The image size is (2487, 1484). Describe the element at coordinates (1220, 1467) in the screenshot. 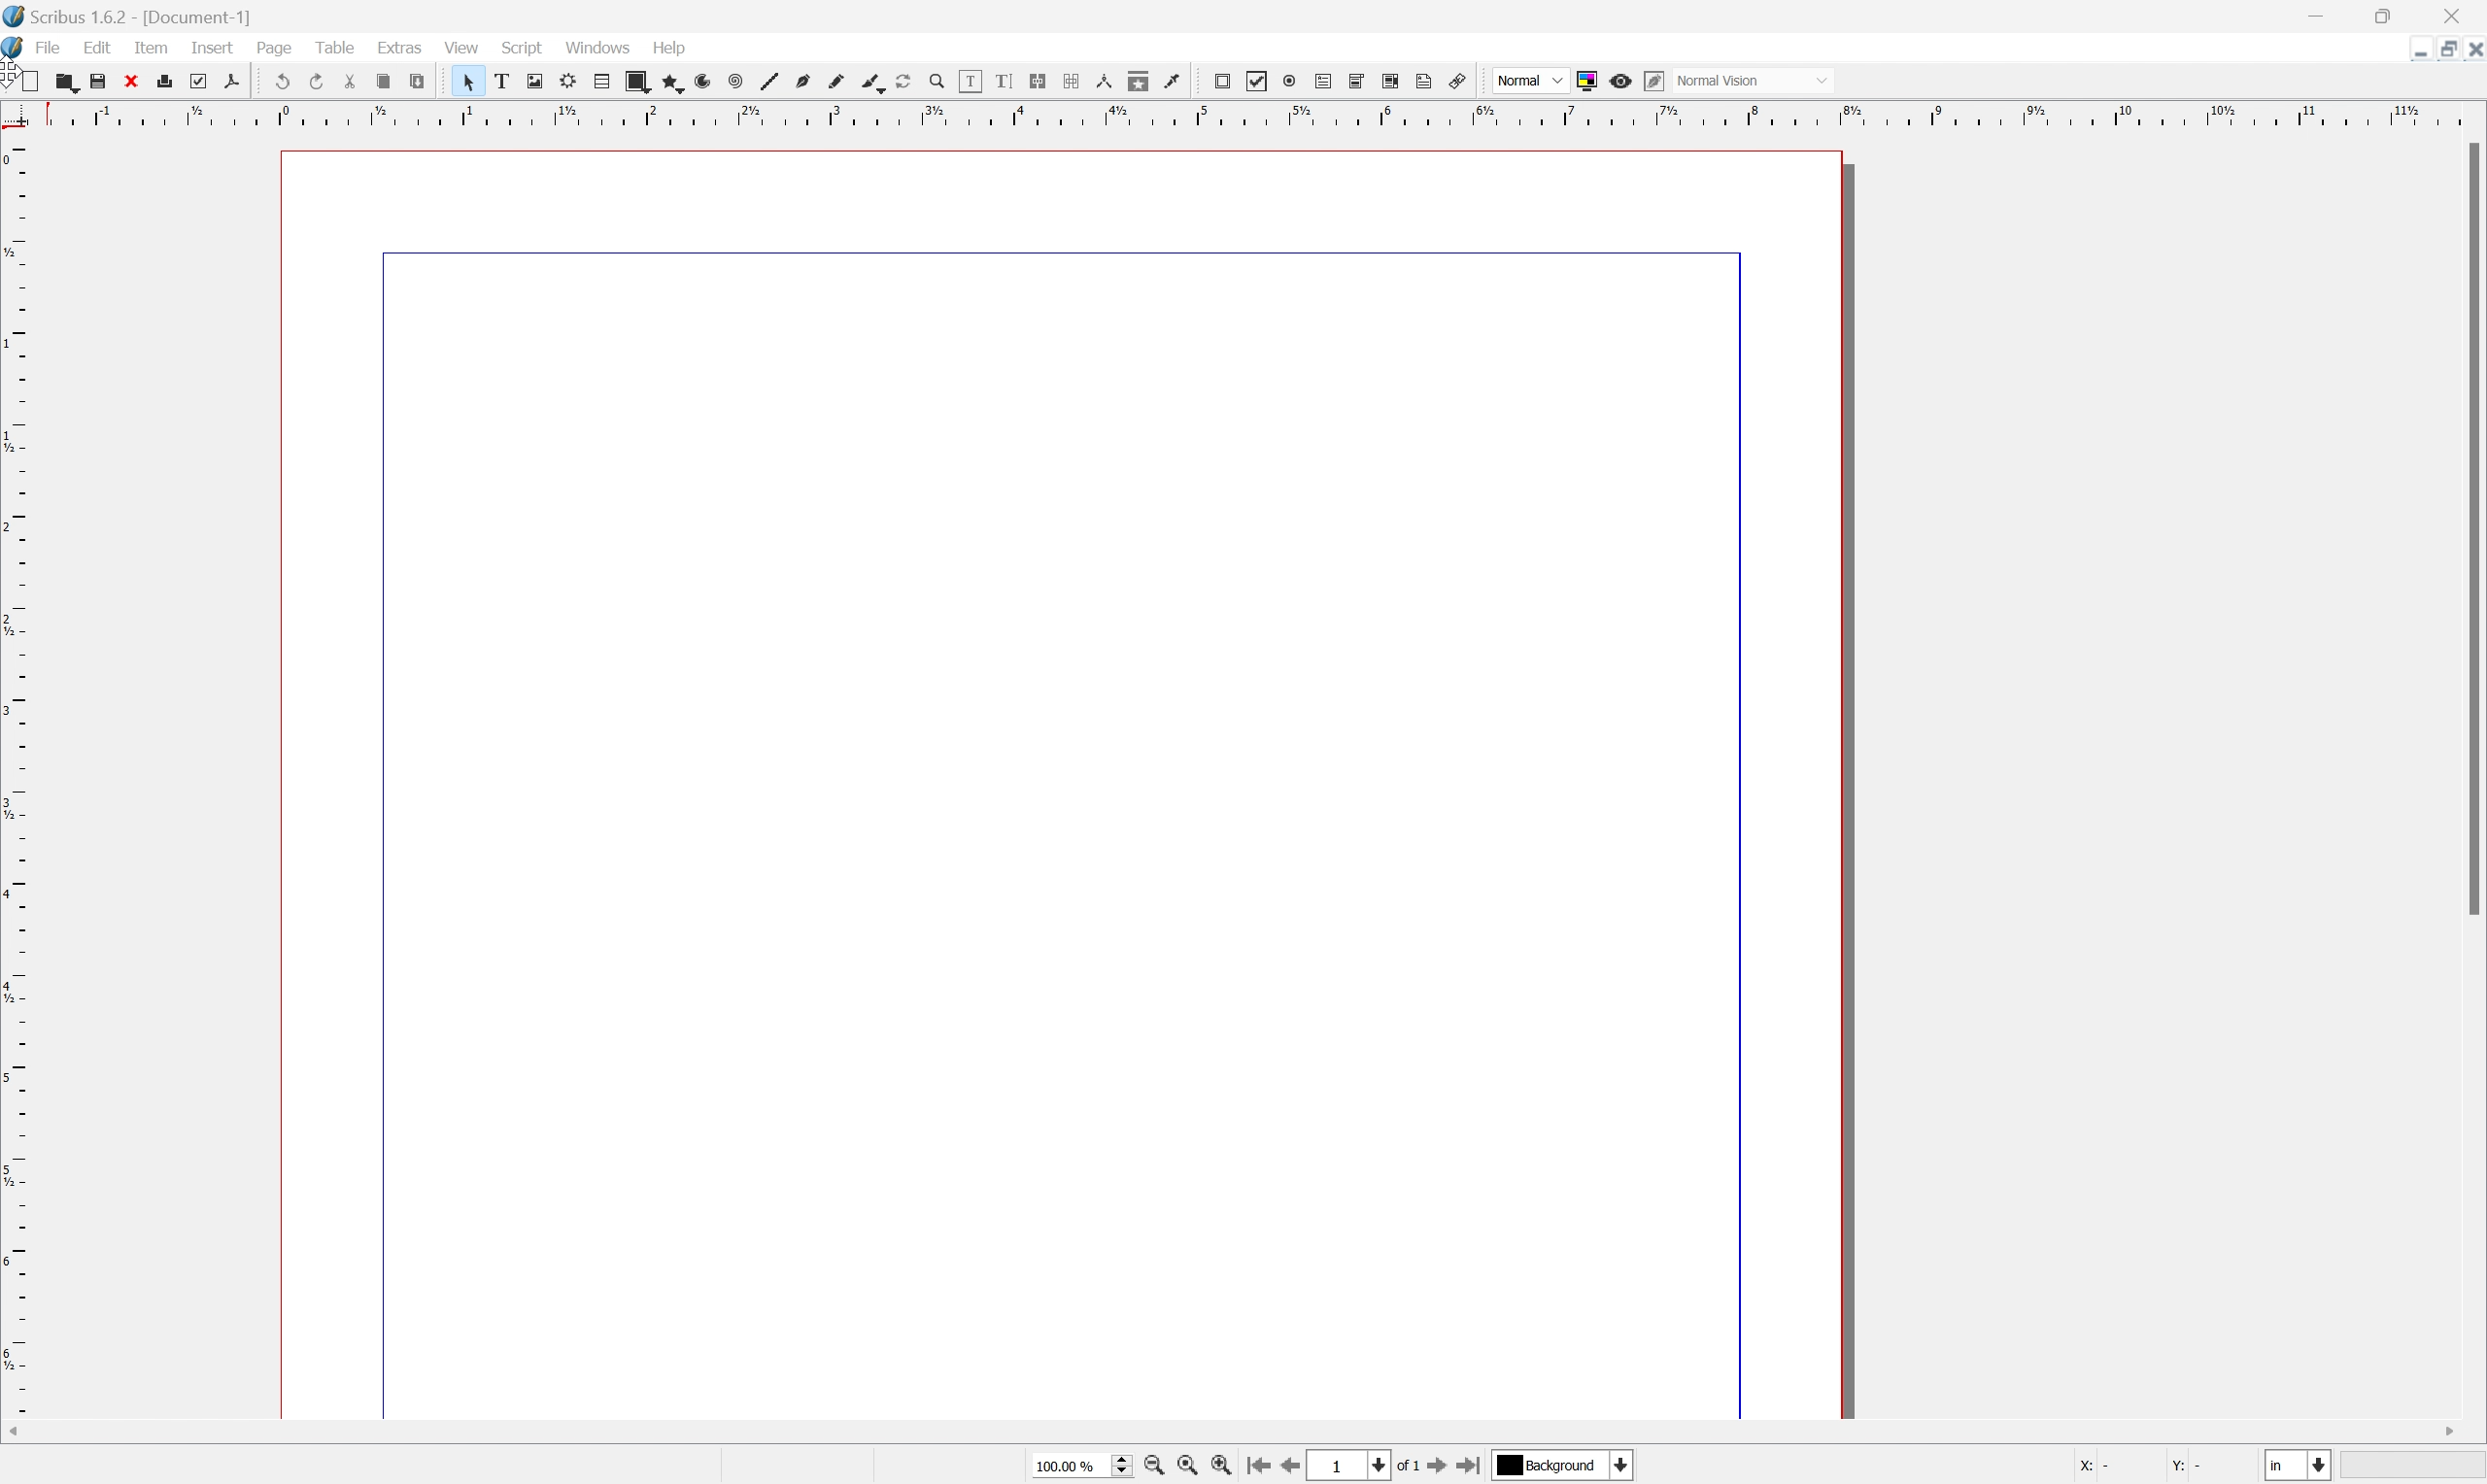

I see `zoom in` at that location.